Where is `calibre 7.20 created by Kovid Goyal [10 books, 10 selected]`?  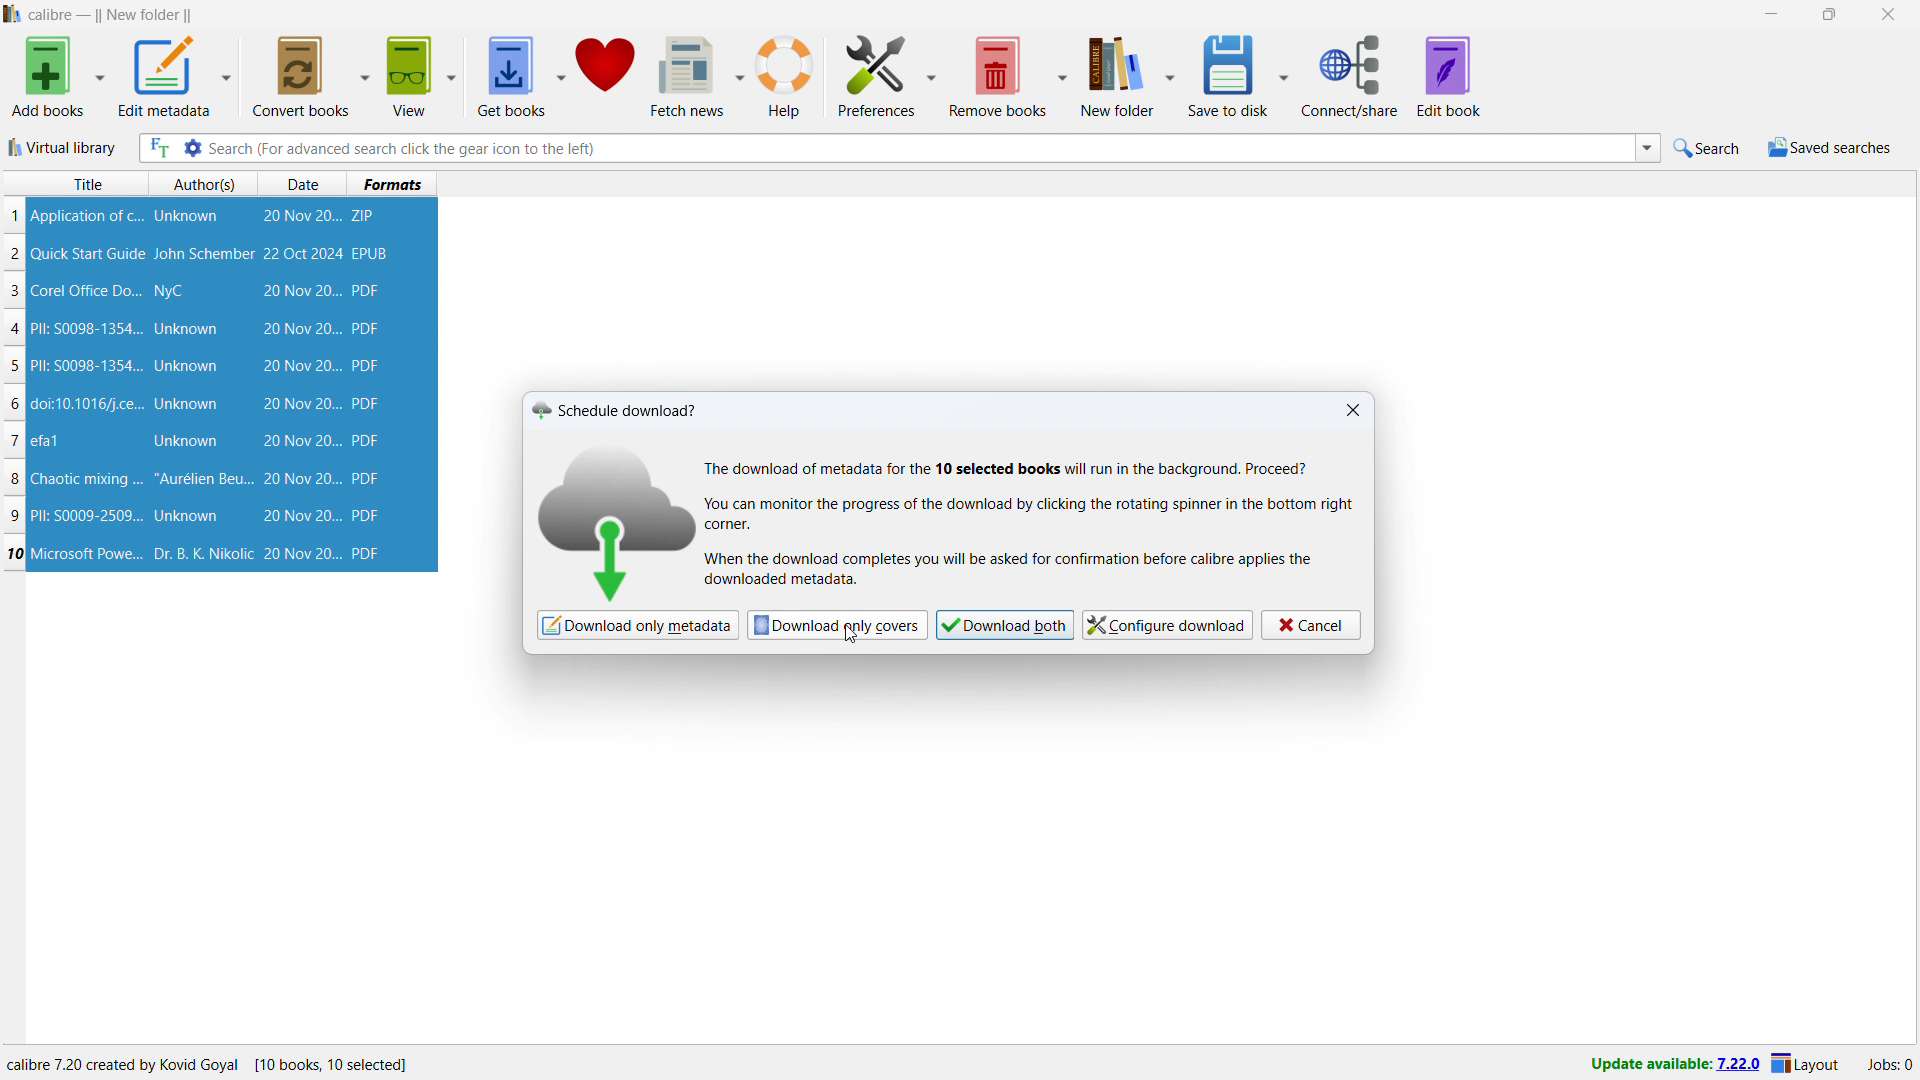
calibre 7.20 created by Kovid Goyal [10 books, 10 selected] is located at coordinates (210, 1065).